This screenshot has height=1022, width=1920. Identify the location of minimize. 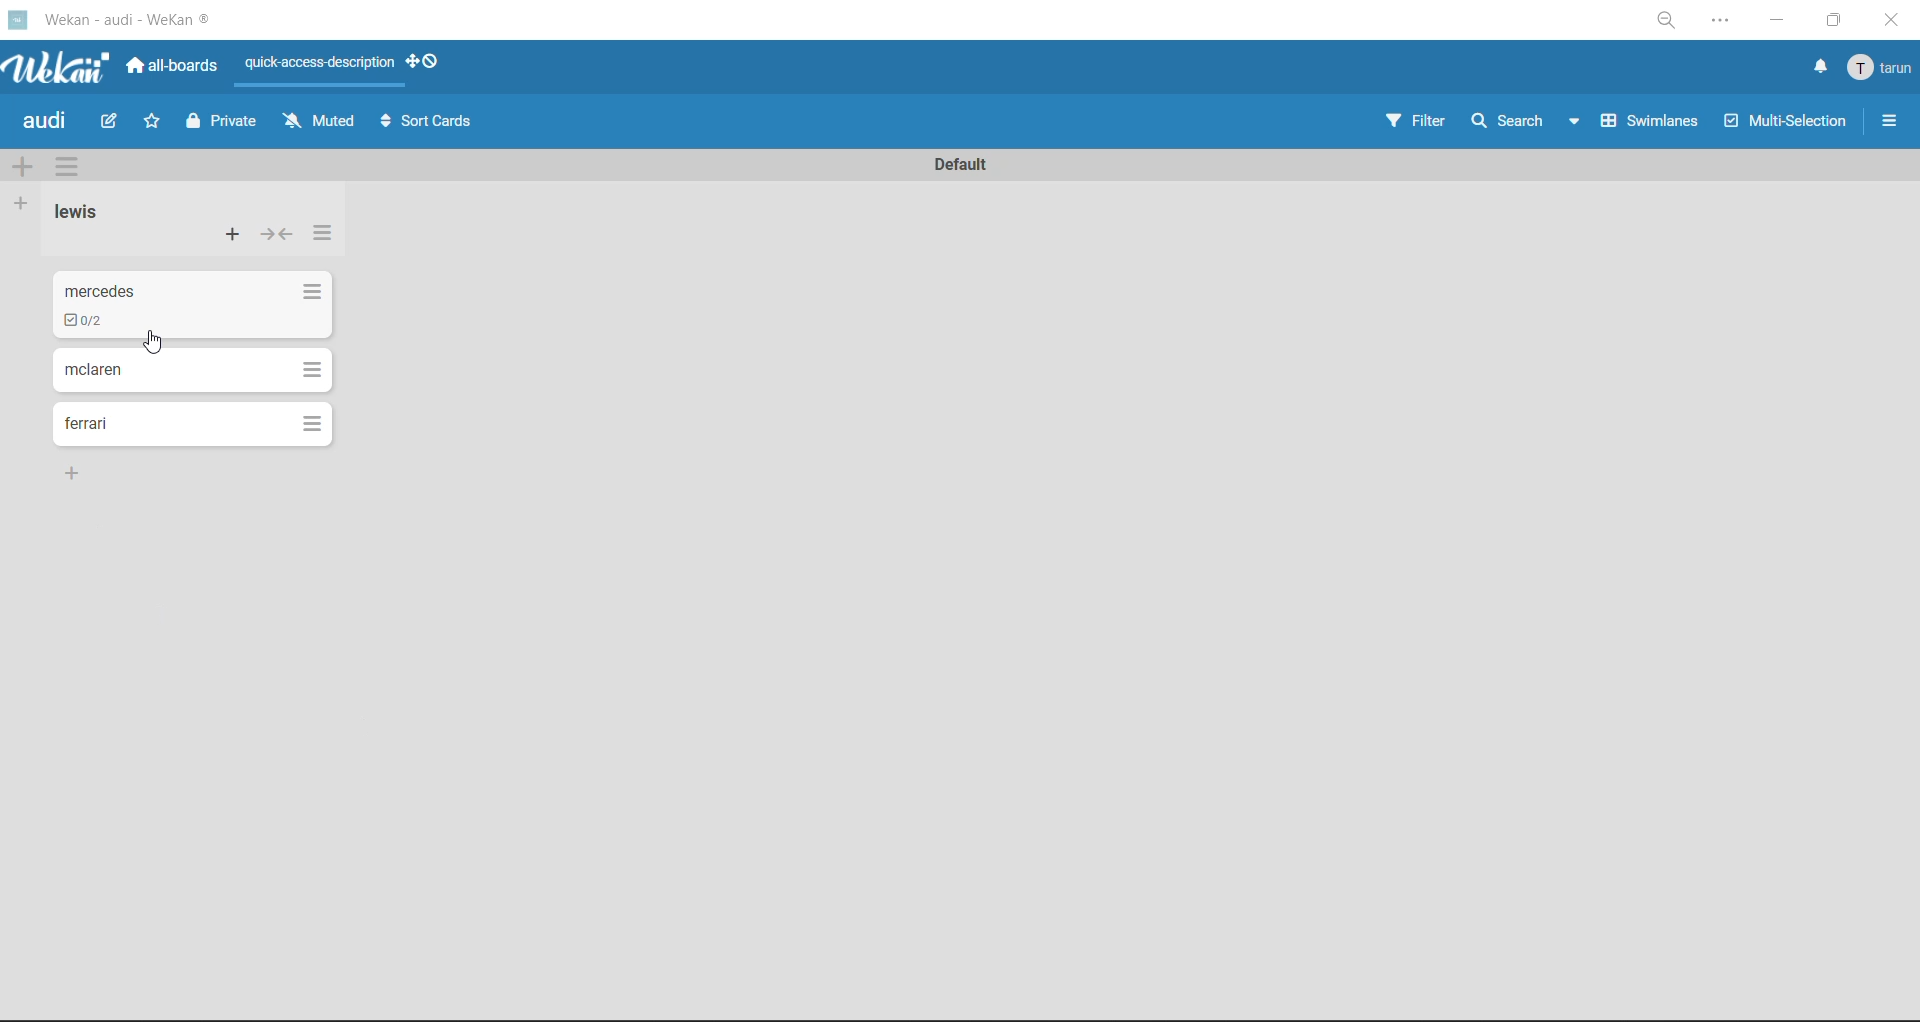
(1776, 25).